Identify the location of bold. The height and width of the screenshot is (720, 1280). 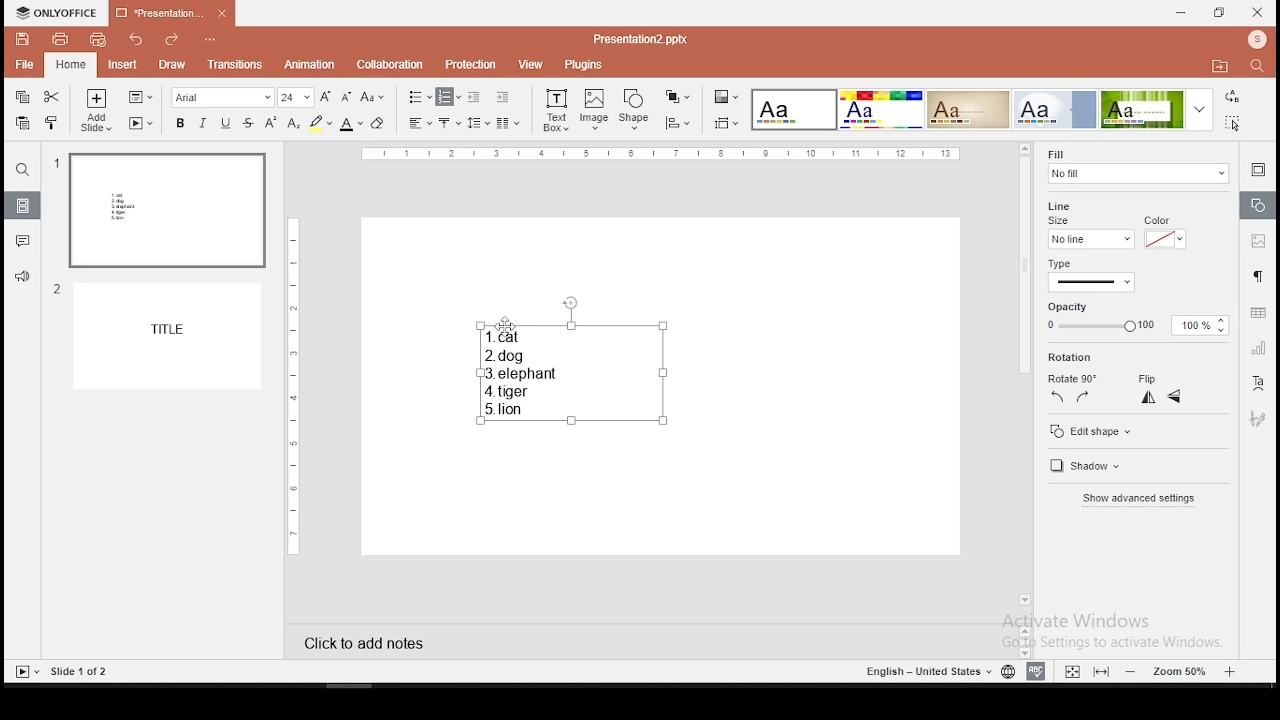
(178, 122).